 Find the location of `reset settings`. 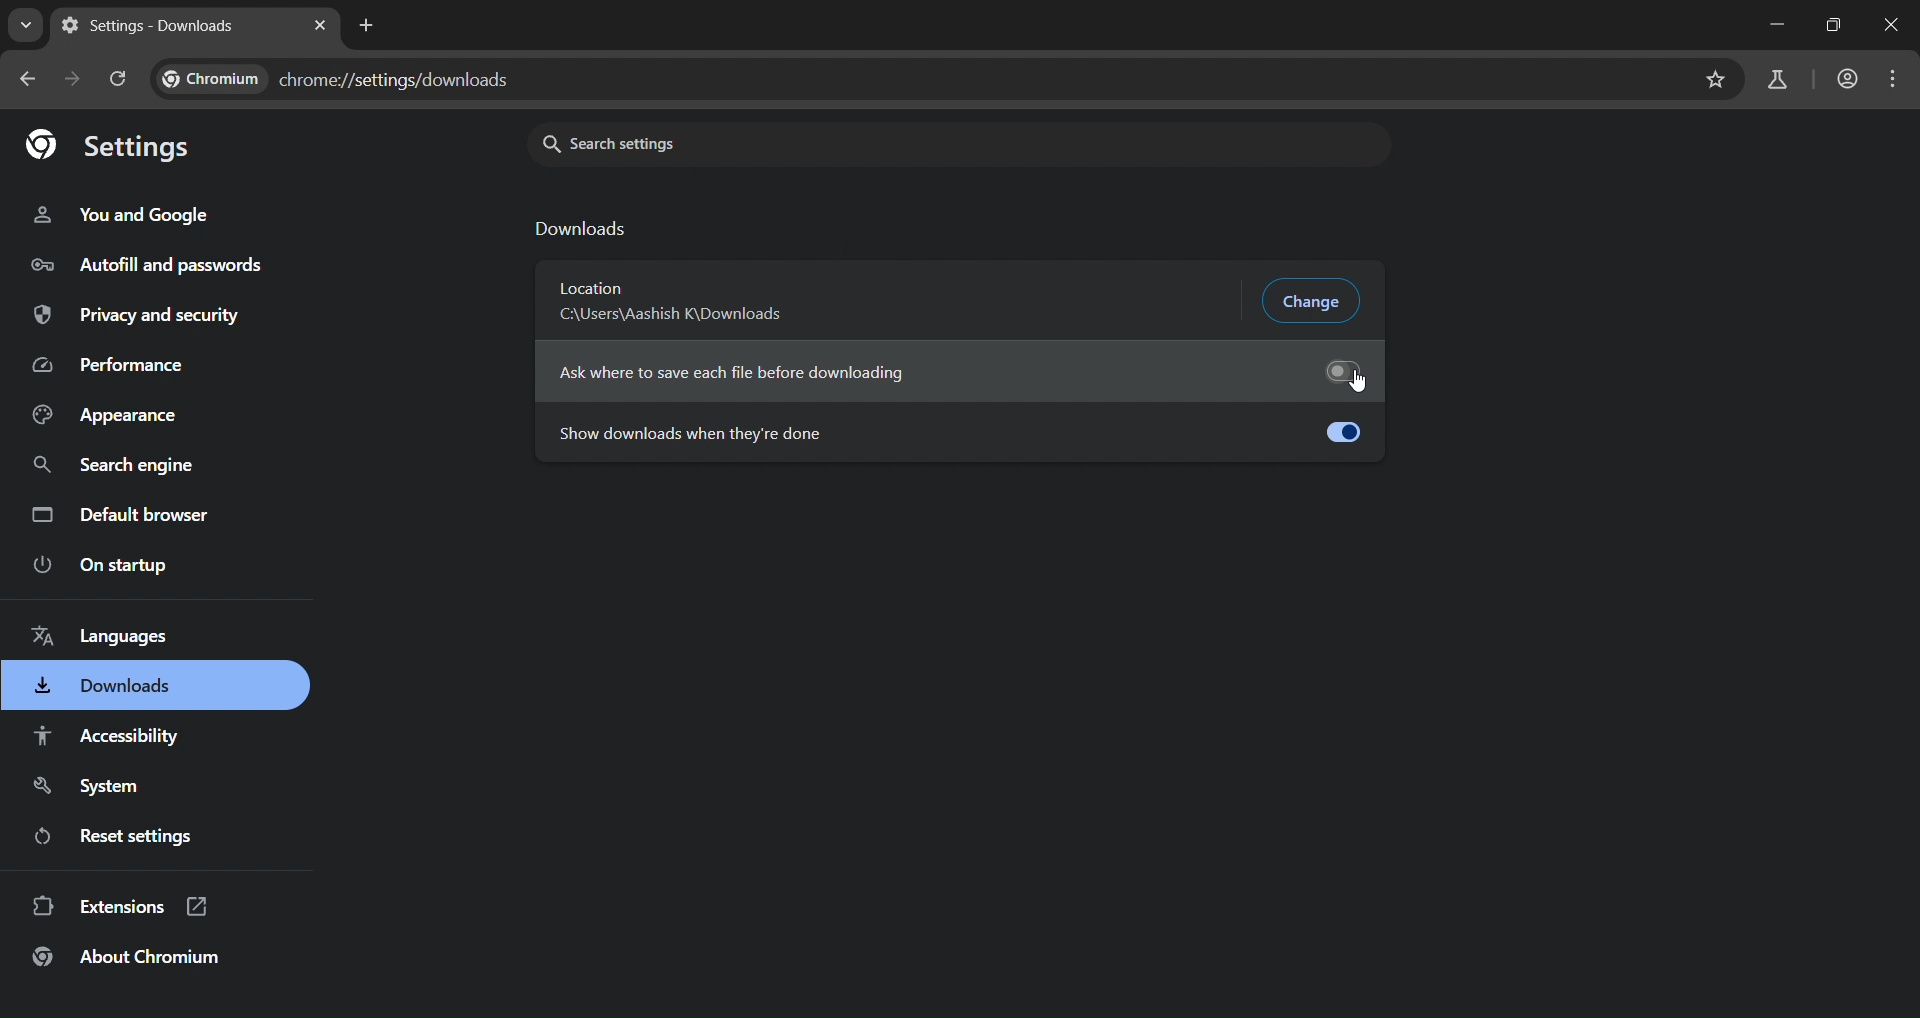

reset settings is located at coordinates (119, 836).